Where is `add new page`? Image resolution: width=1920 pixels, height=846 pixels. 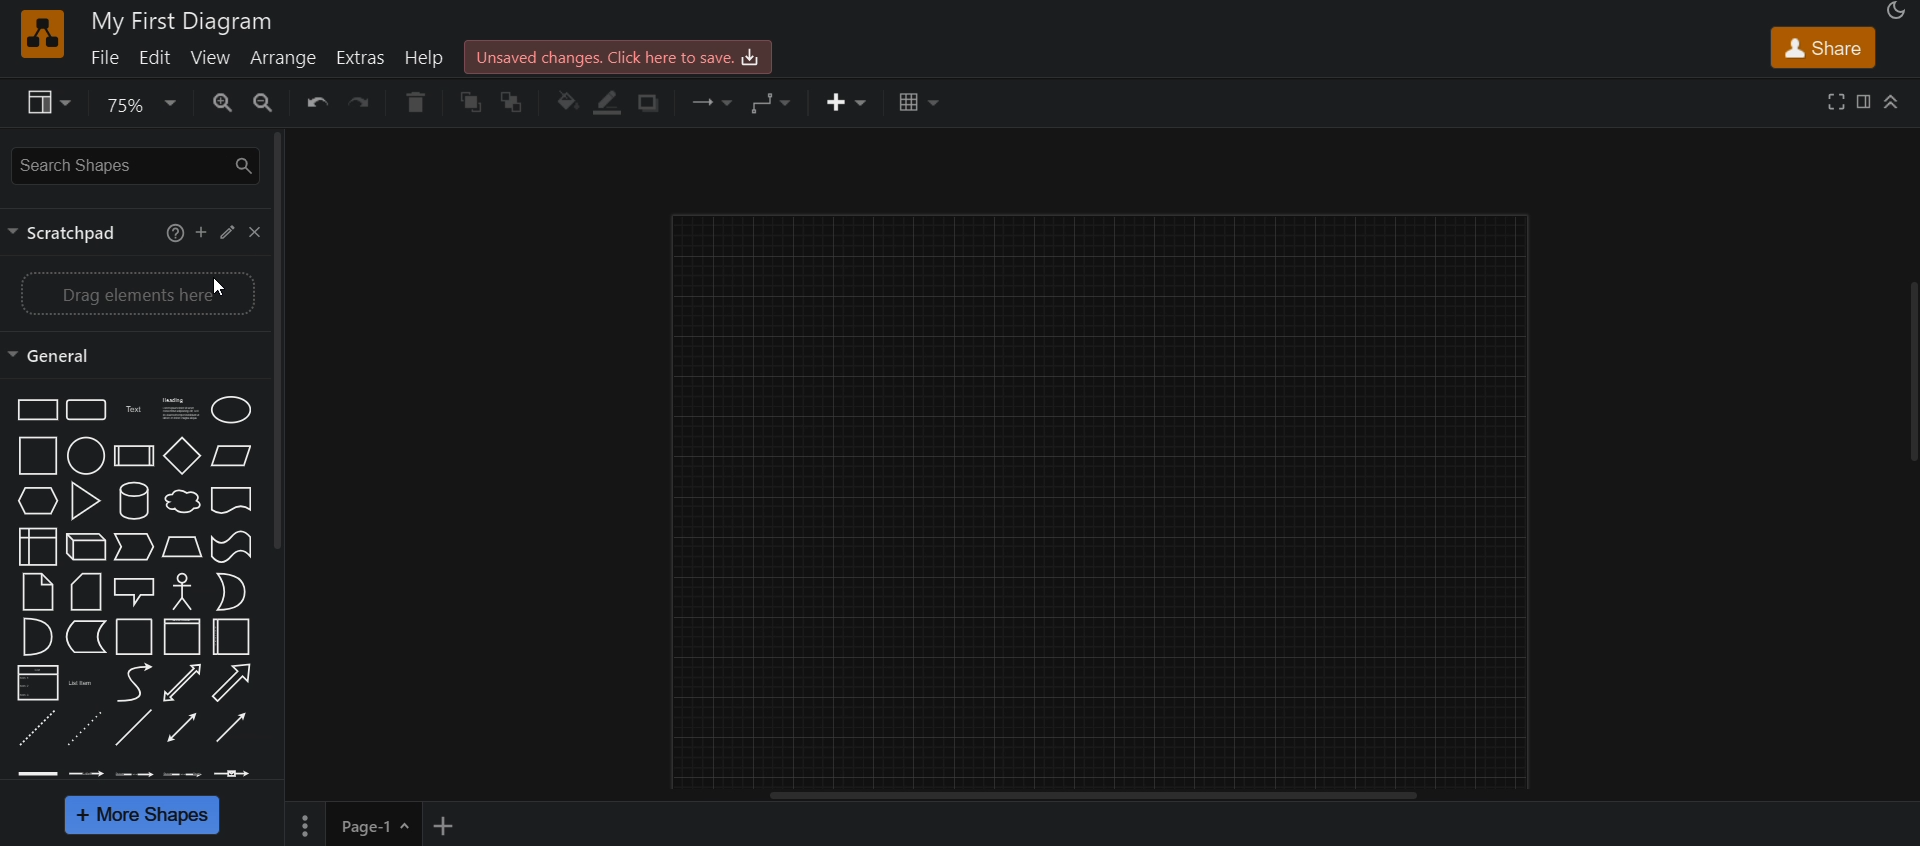
add new page is located at coordinates (453, 826).